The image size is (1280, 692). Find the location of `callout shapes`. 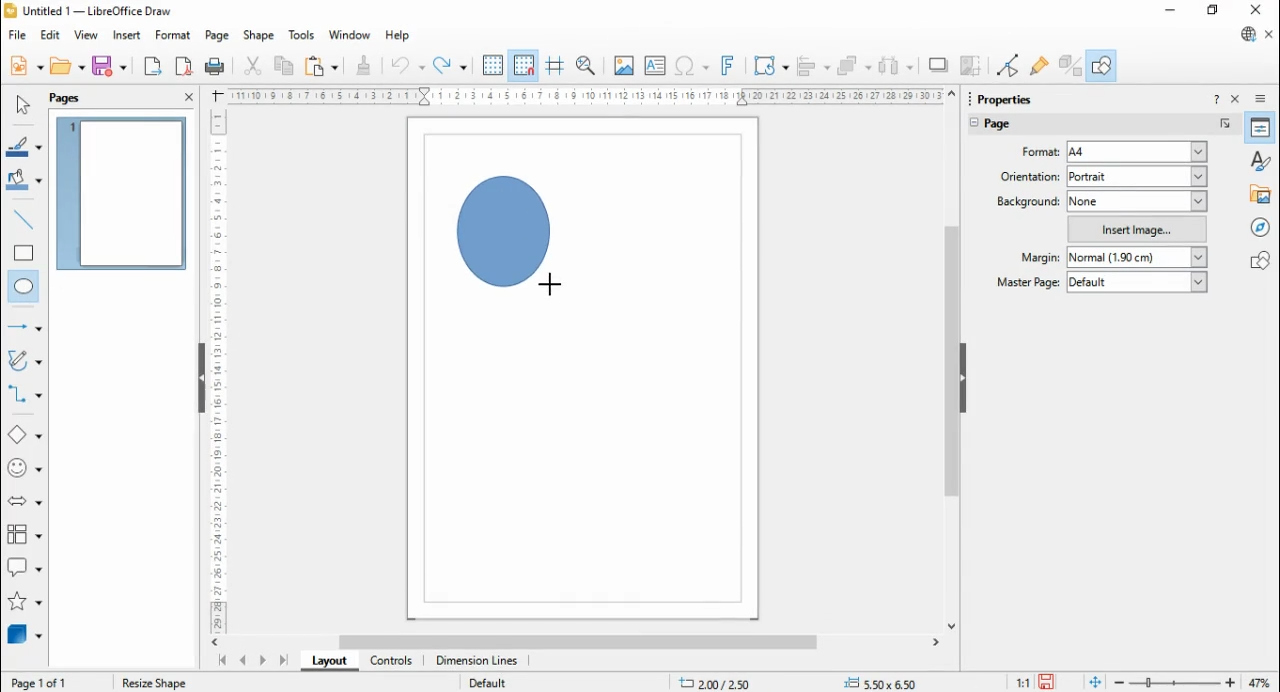

callout shapes is located at coordinates (26, 570).